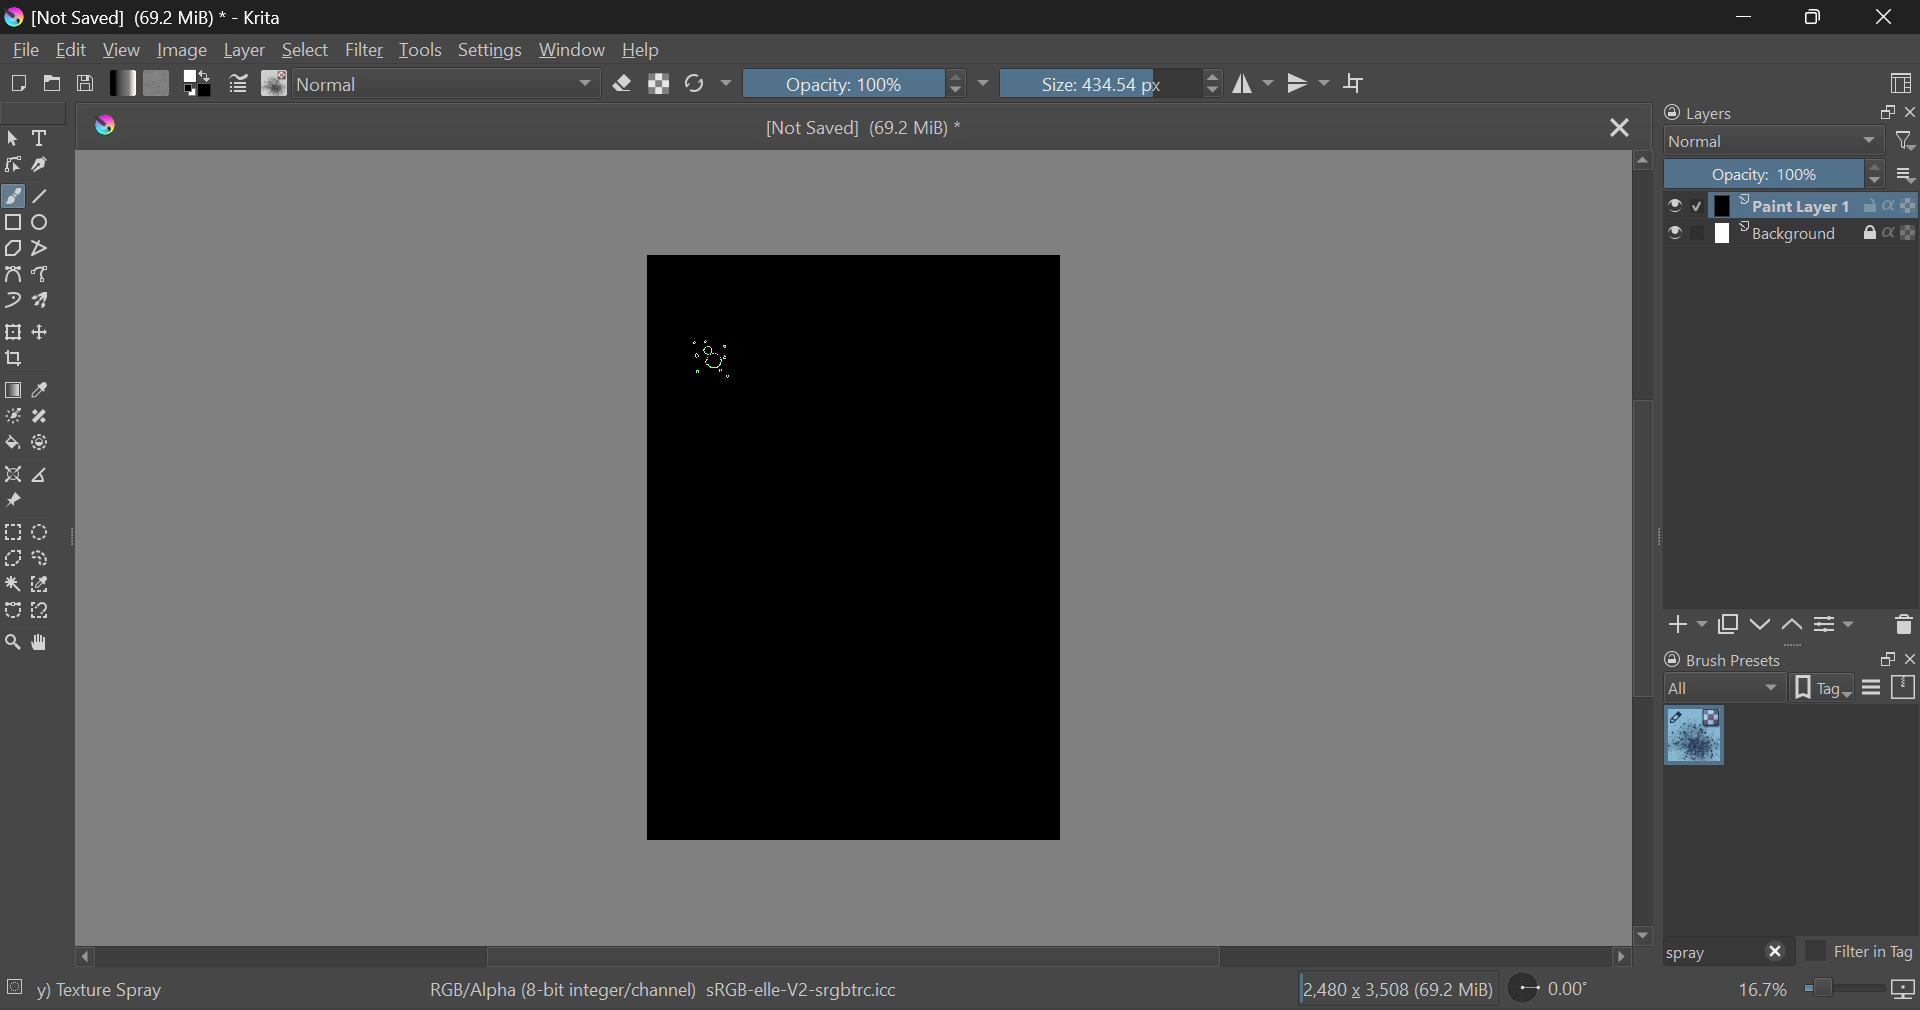  I want to click on Transform Layer, so click(13, 332).